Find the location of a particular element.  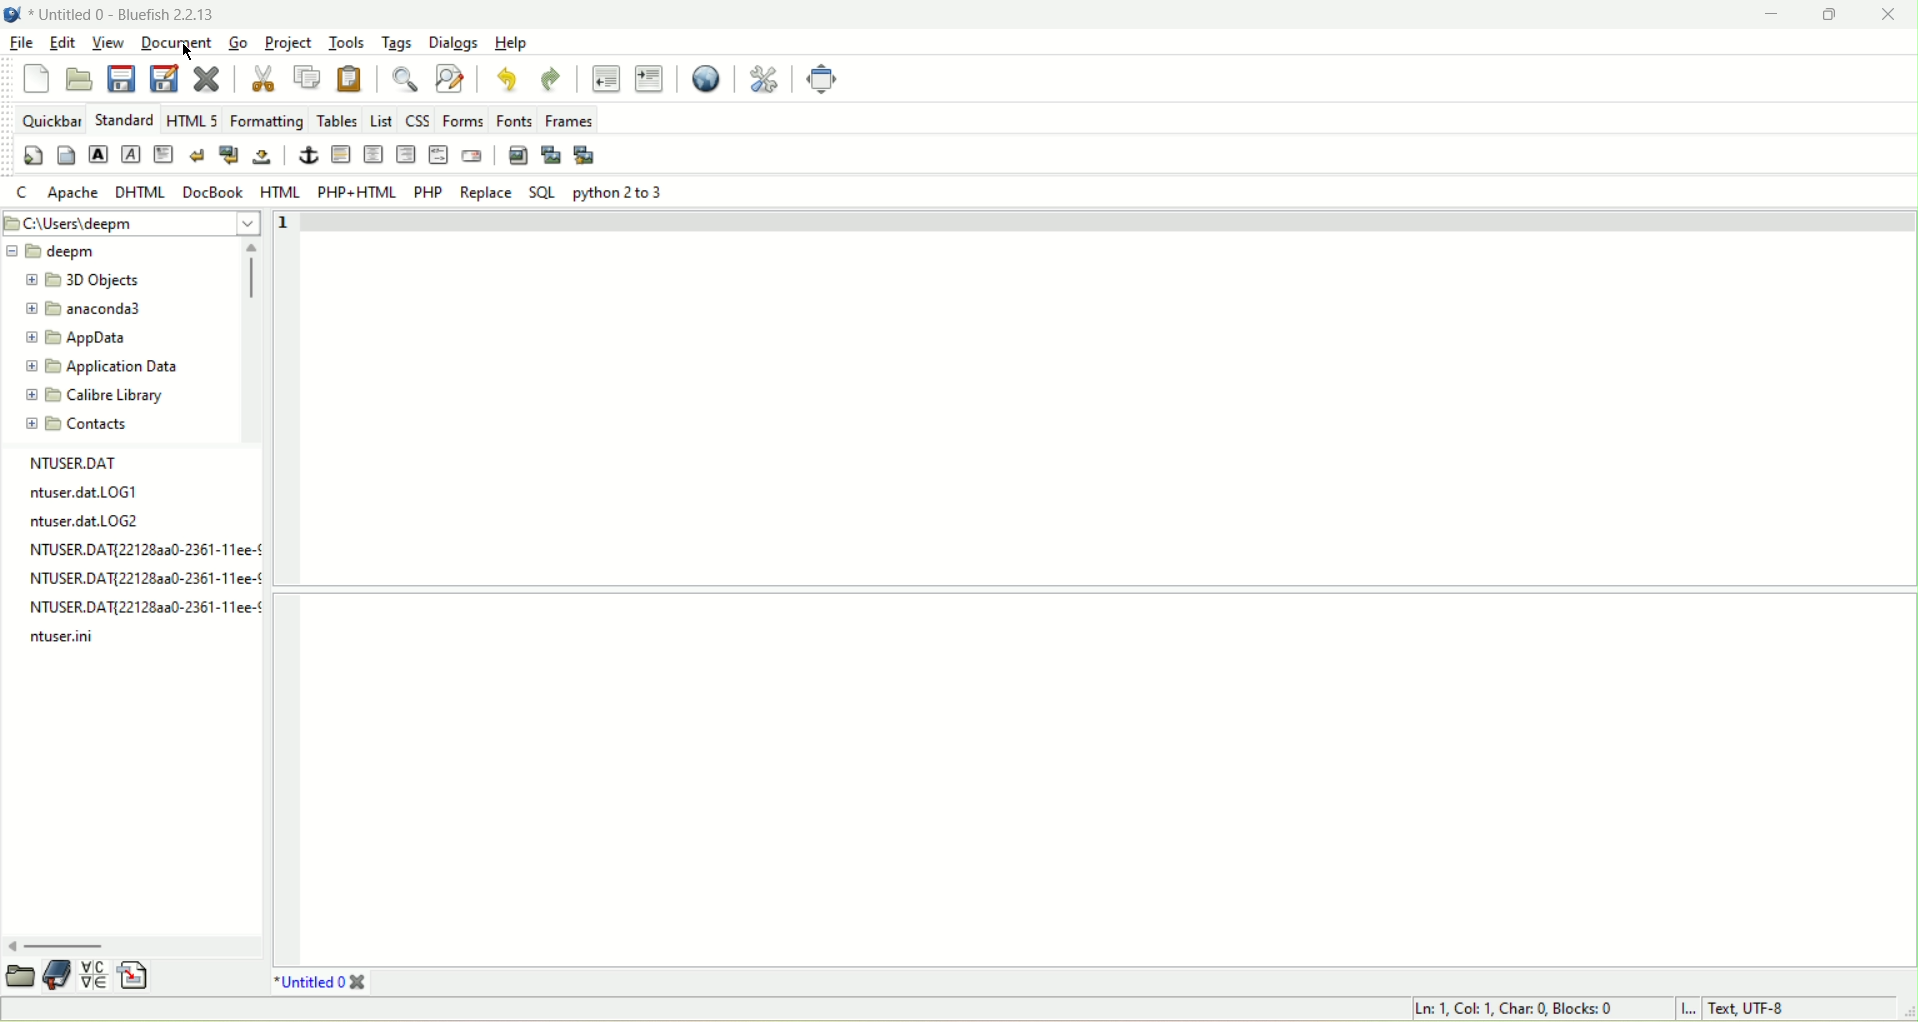

horizontal rule is located at coordinates (374, 154).